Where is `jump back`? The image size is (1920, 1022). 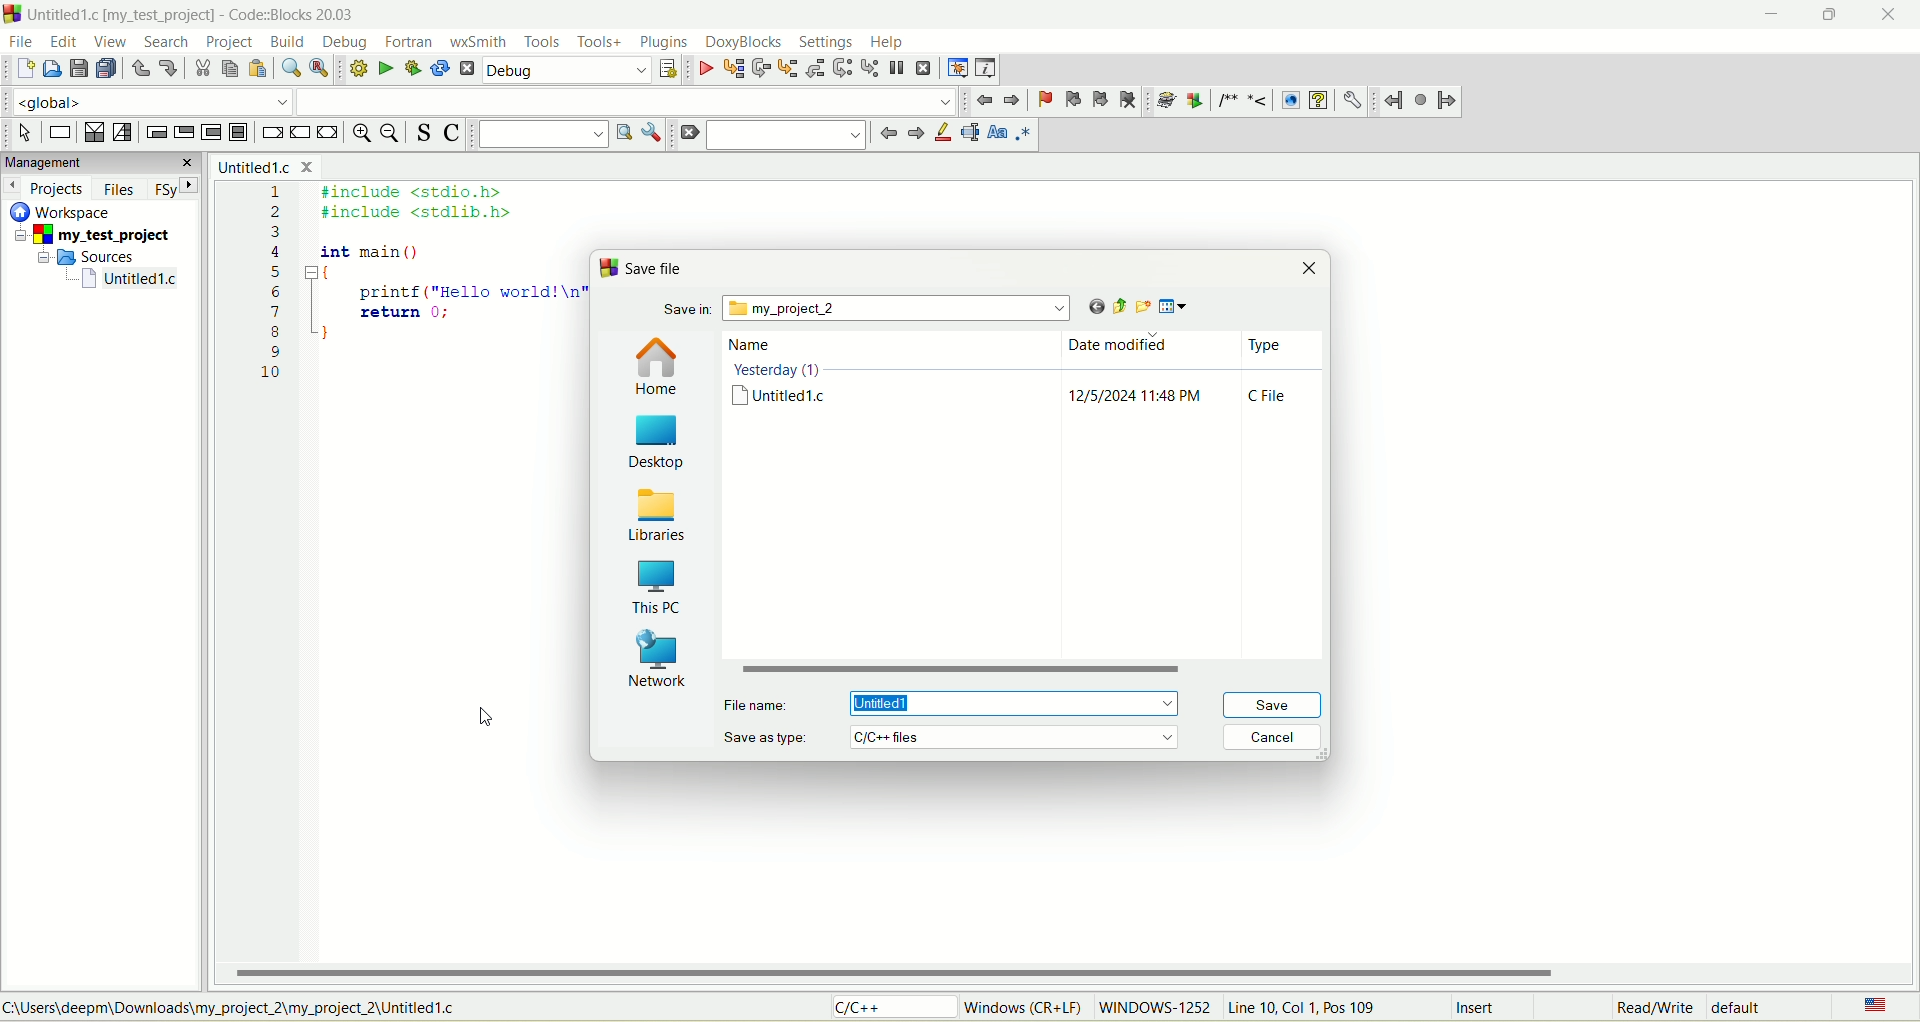 jump back is located at coordinates (885, 133).